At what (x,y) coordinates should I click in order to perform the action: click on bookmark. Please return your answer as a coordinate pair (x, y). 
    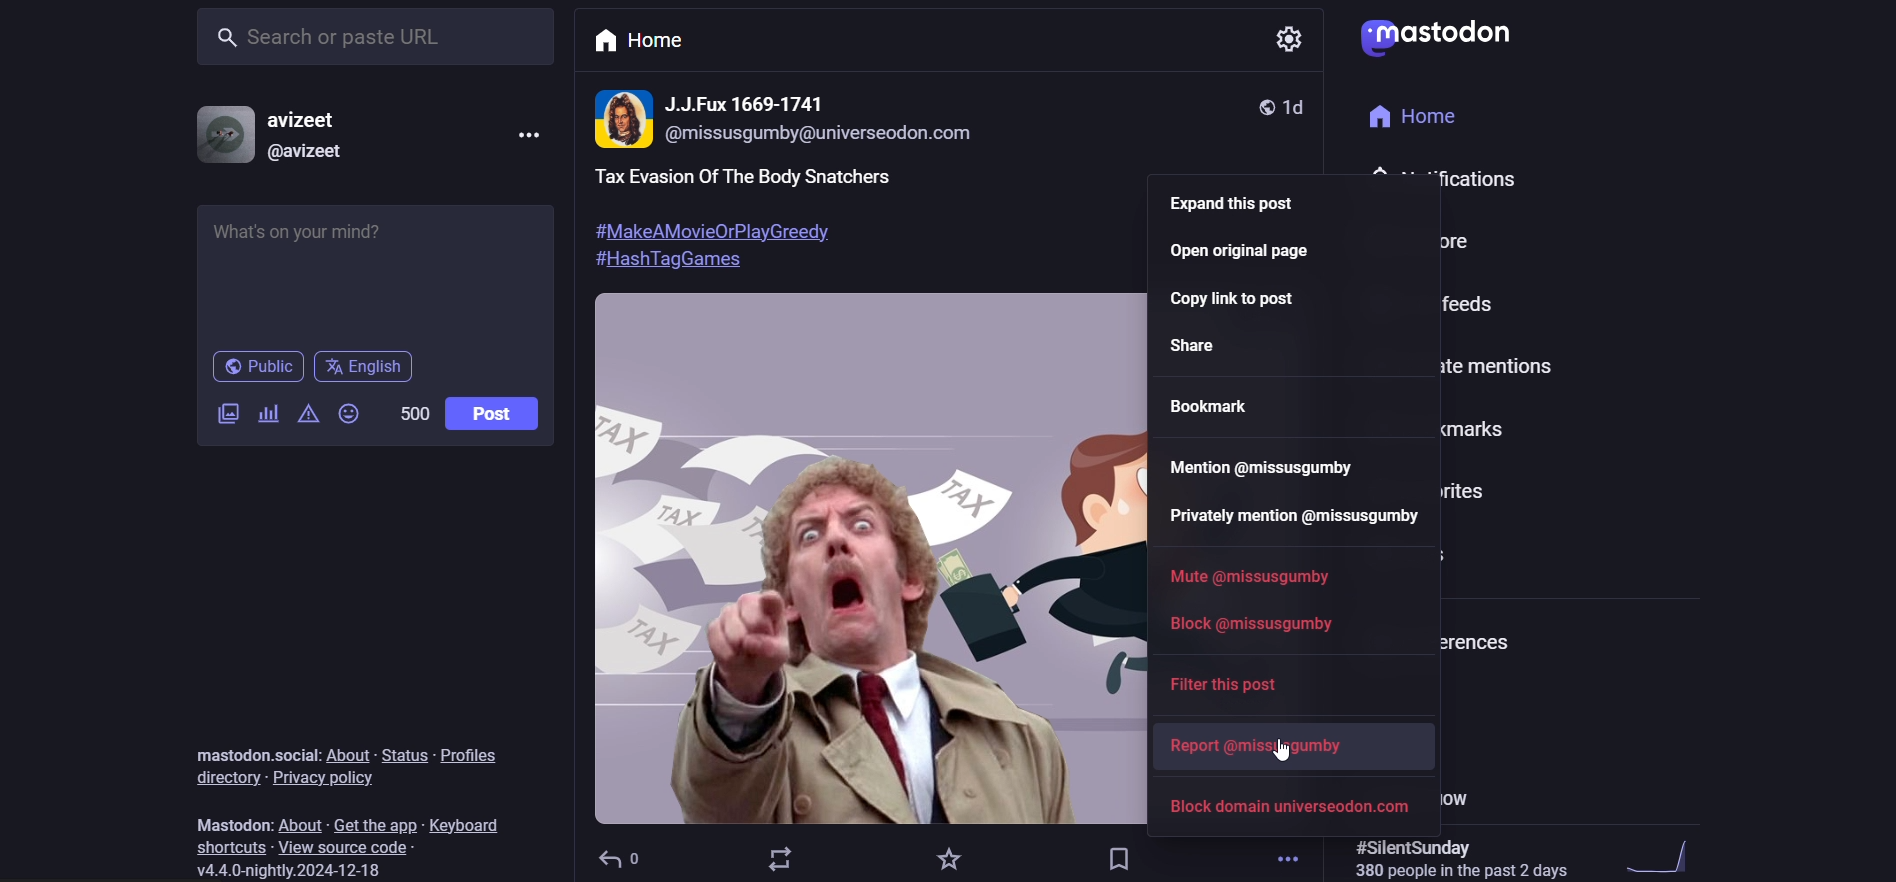
    Looking at the image, I should click on (1119, 857).